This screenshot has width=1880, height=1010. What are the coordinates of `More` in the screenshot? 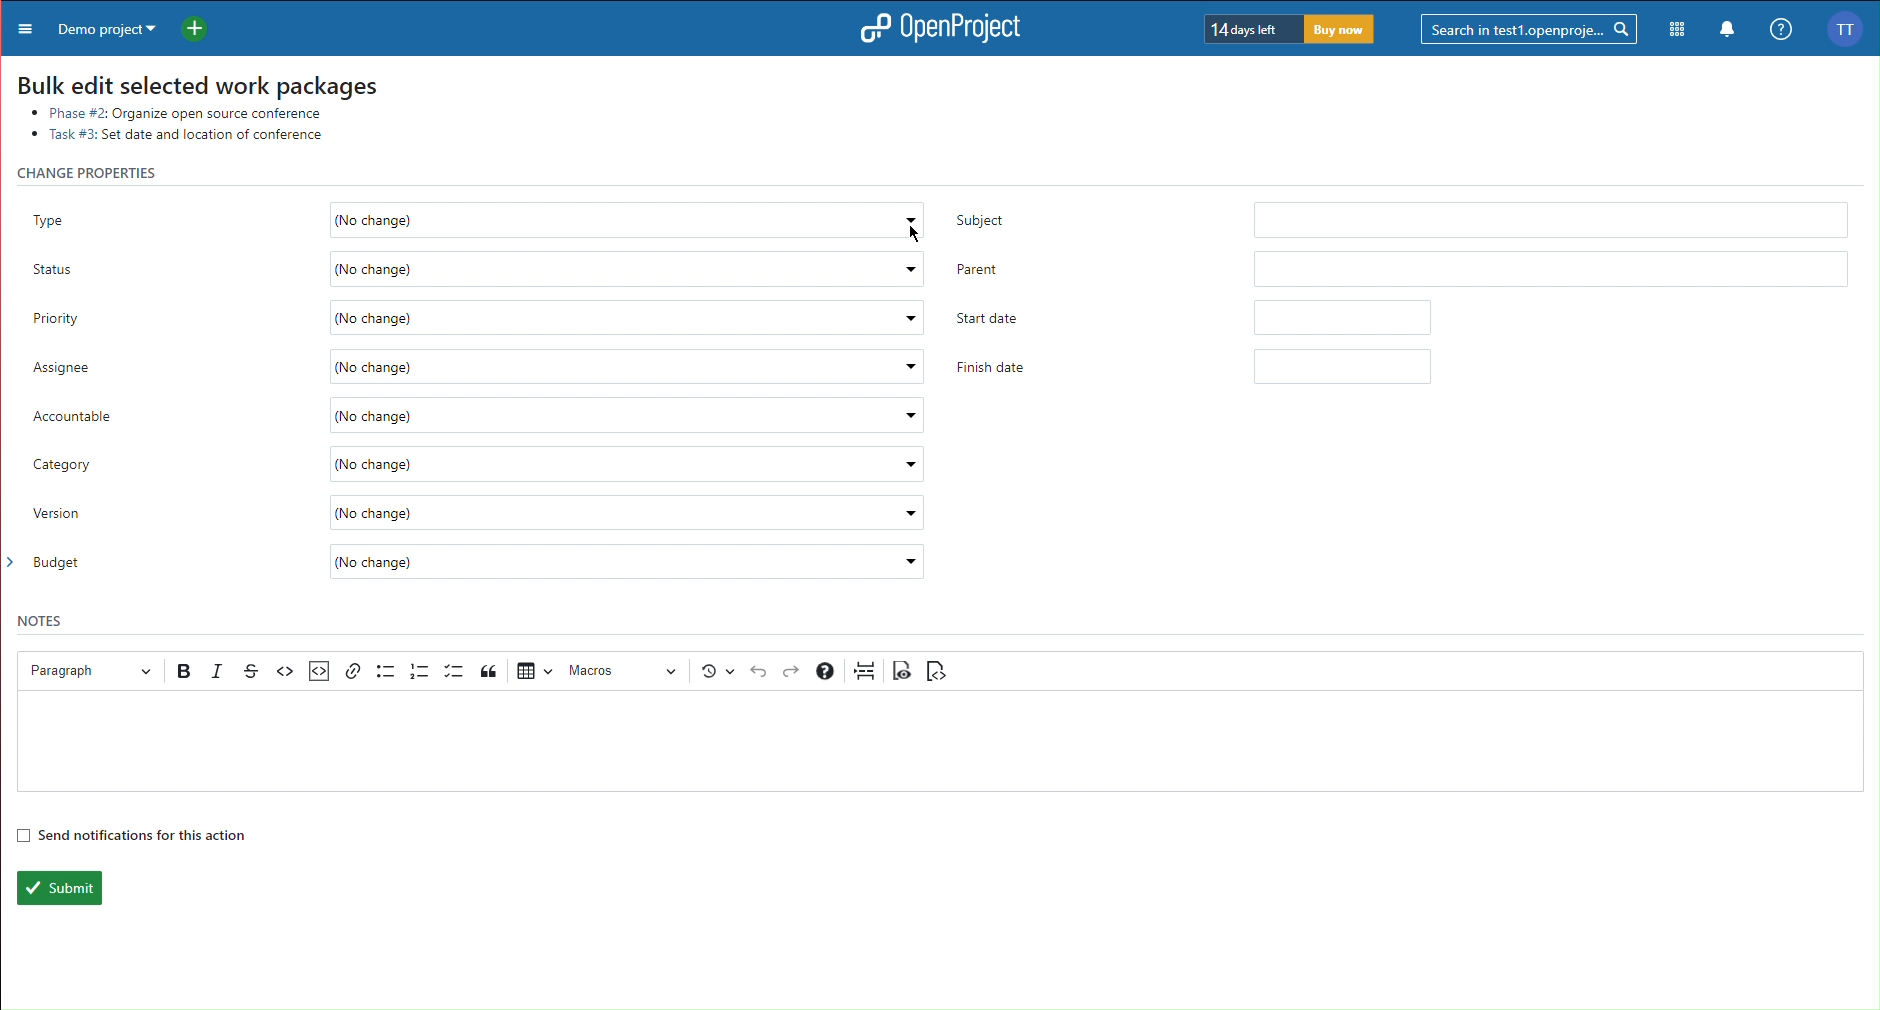 It's located at (21, 27).